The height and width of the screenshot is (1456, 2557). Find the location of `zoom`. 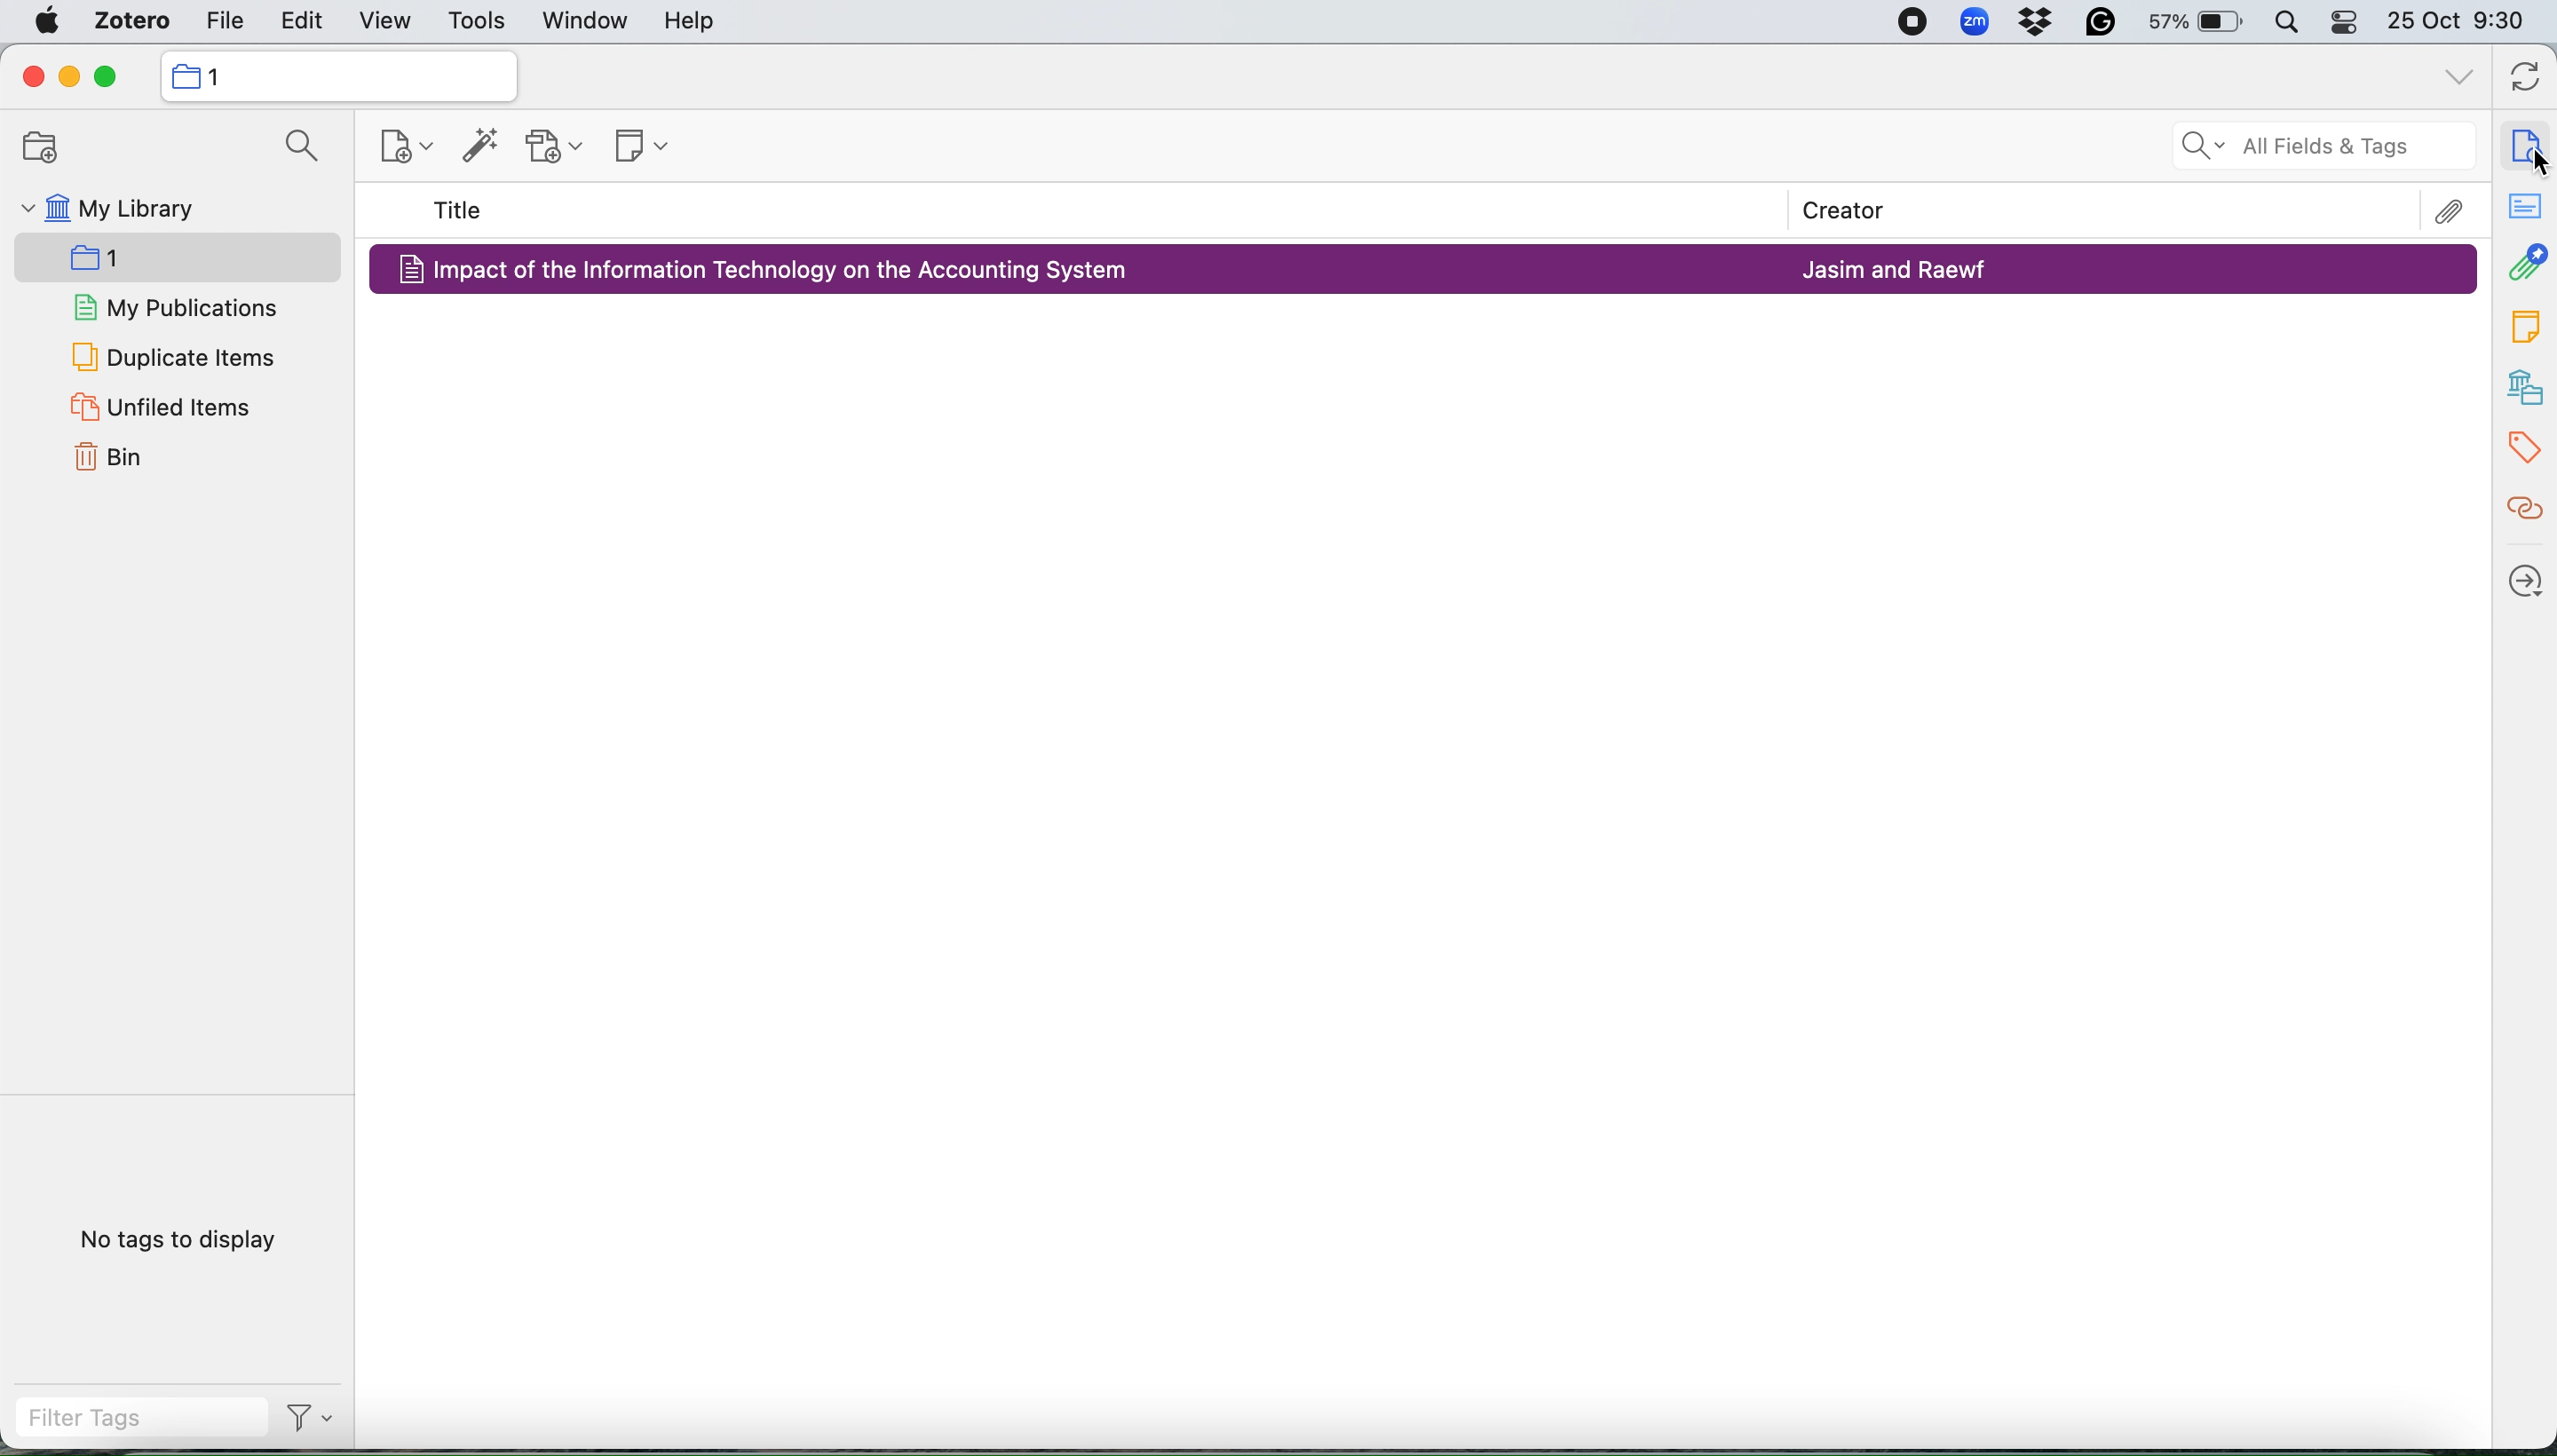

zoom is located at coordinates (1974, 21).